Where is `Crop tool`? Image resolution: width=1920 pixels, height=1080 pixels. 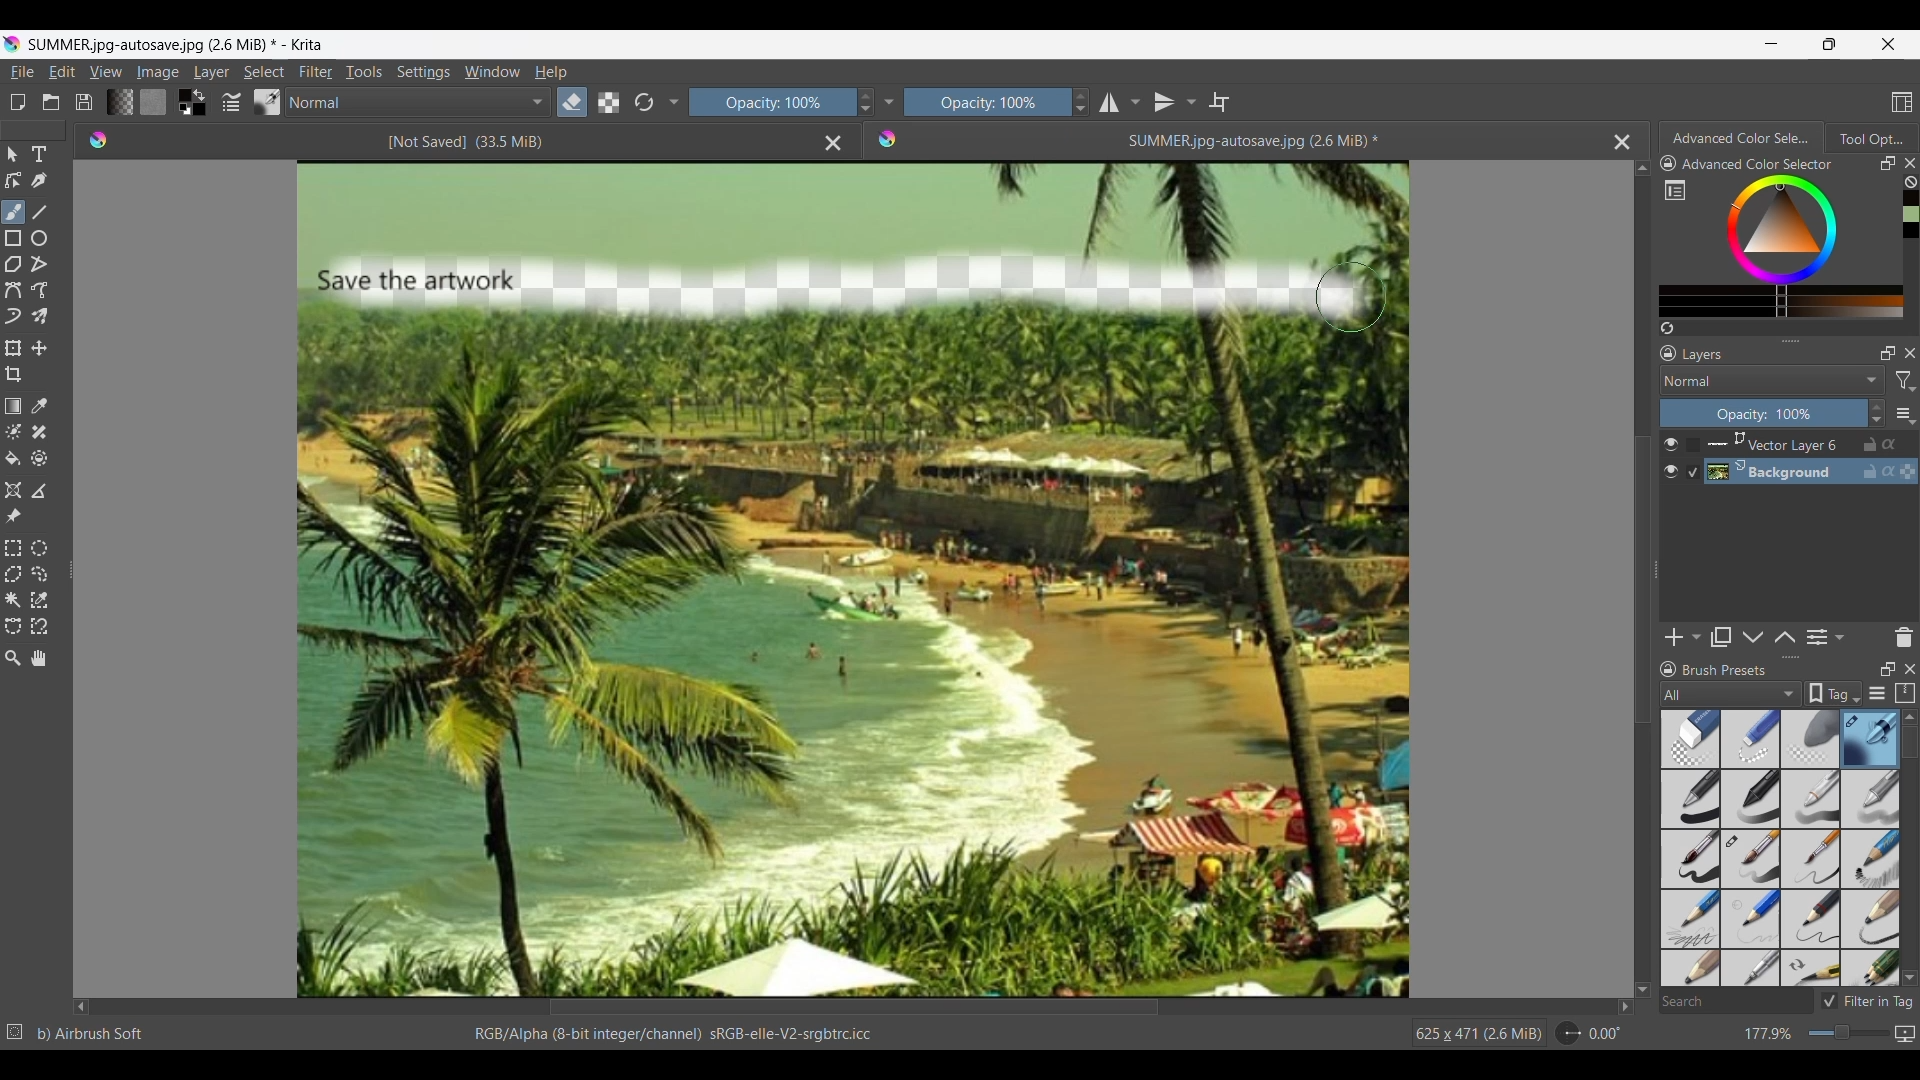
Crop tool is located at coordinates (14, 375).